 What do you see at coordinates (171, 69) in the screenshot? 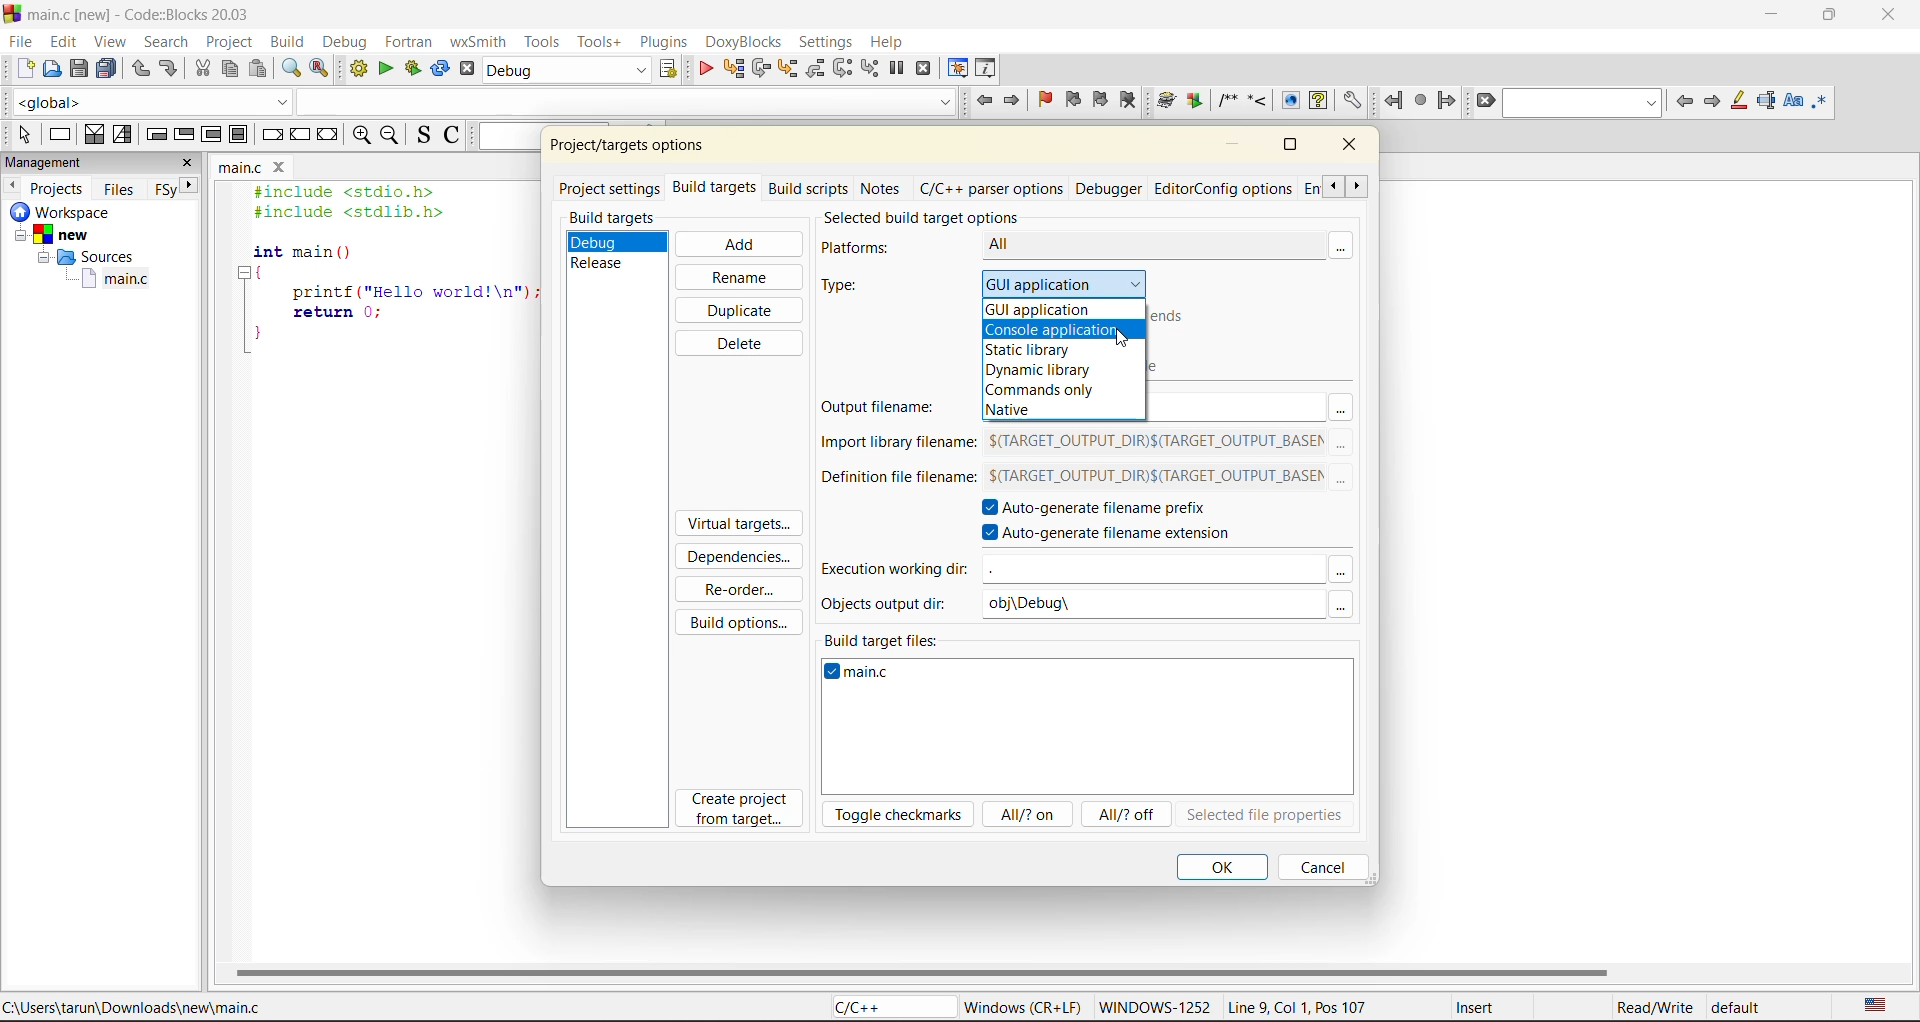
I see `redo` at bounding box center [171, 69].